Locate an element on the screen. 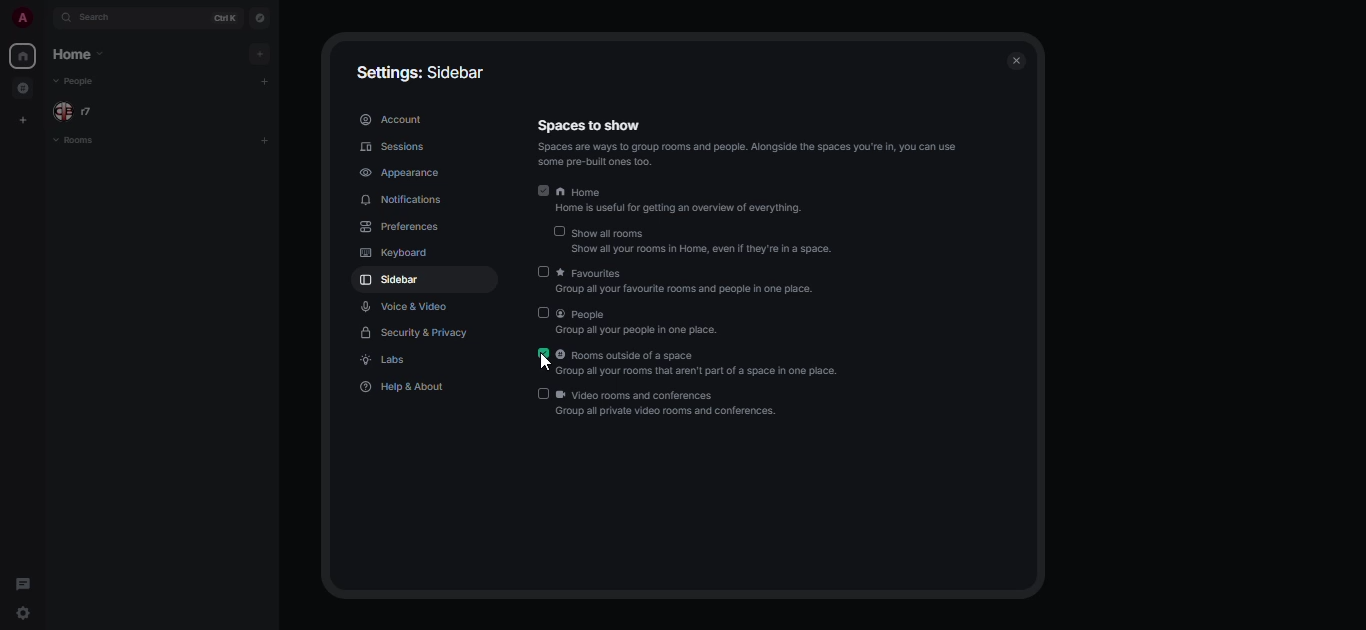 This screenshot has height=630, width=1366. account is located at coordinates (391, 120).